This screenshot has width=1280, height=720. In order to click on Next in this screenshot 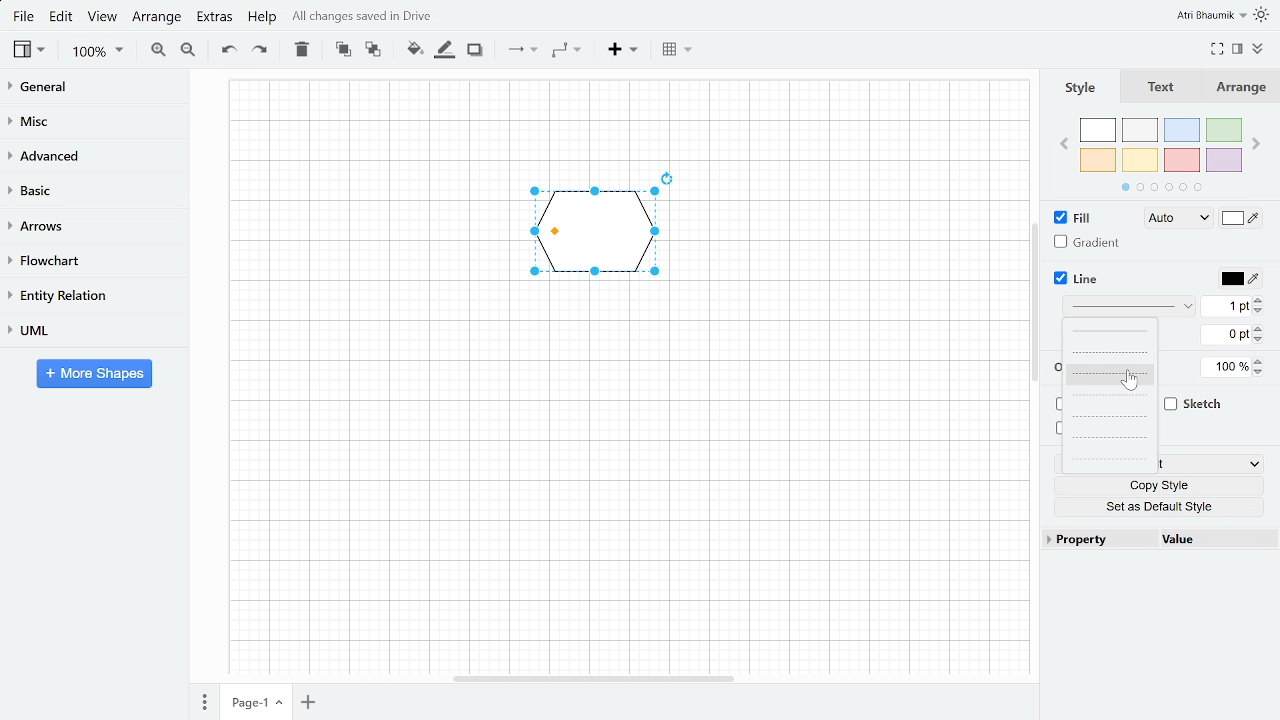, I will do `click(1256, 142)`.